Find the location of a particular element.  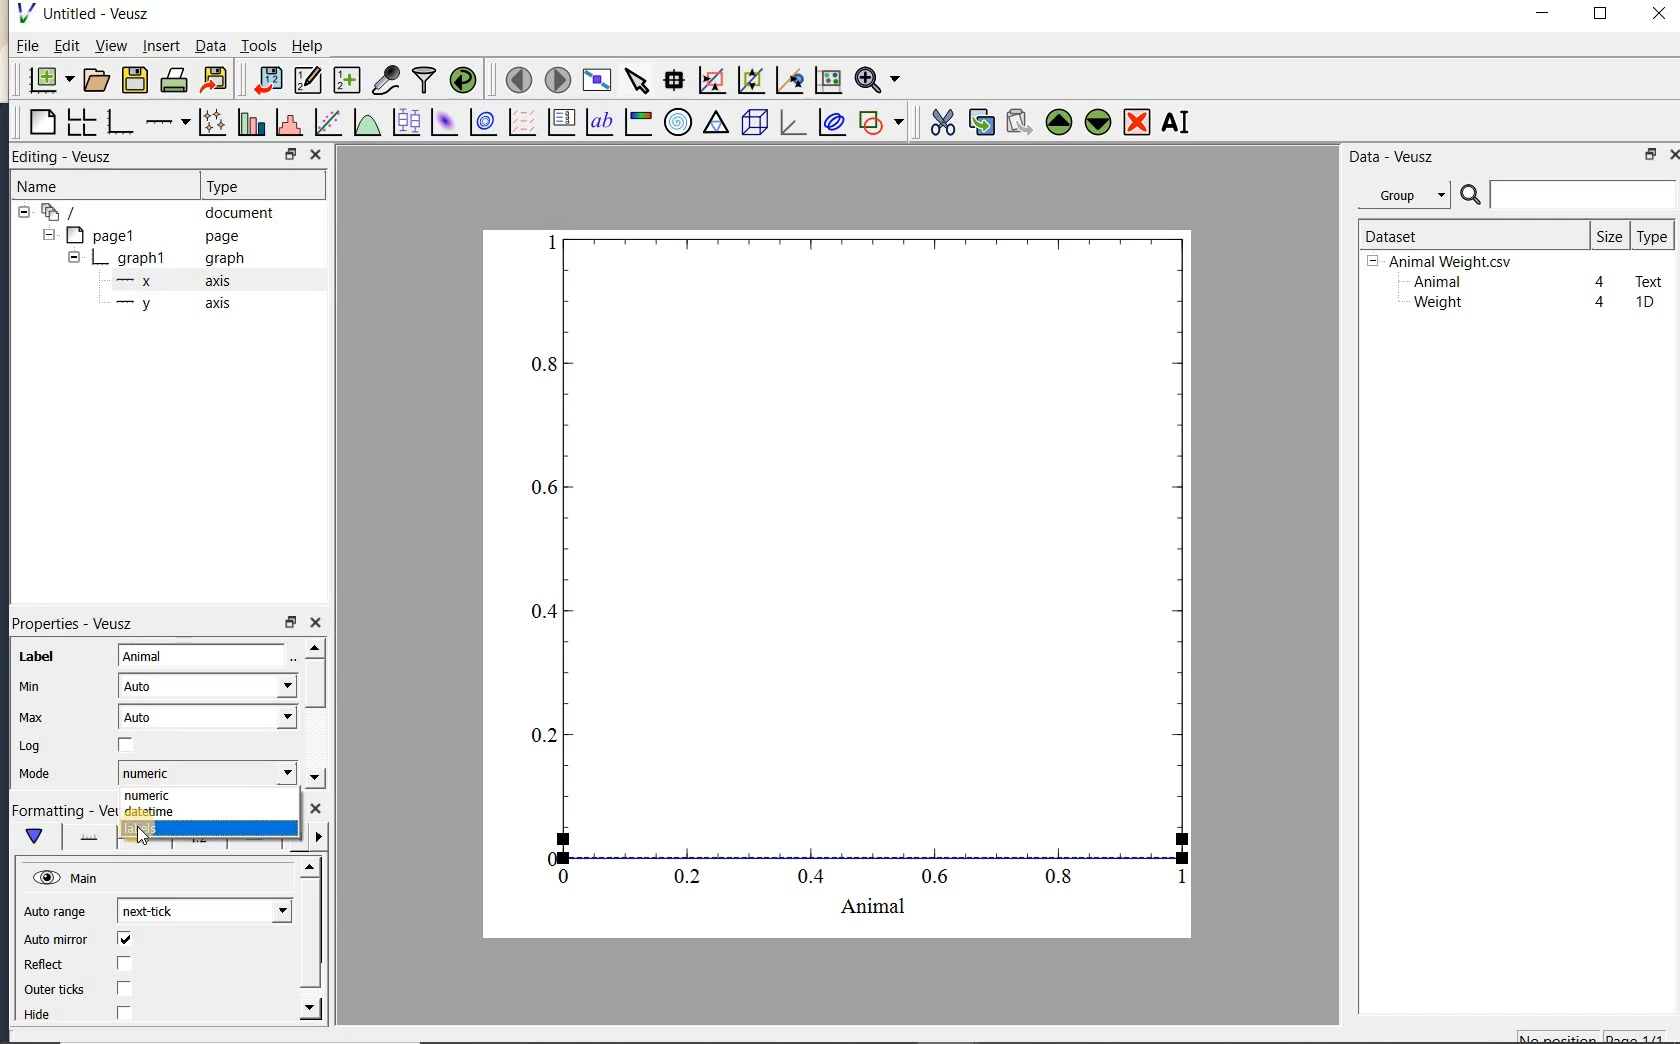

datetime is located at coordinates (149, 812).